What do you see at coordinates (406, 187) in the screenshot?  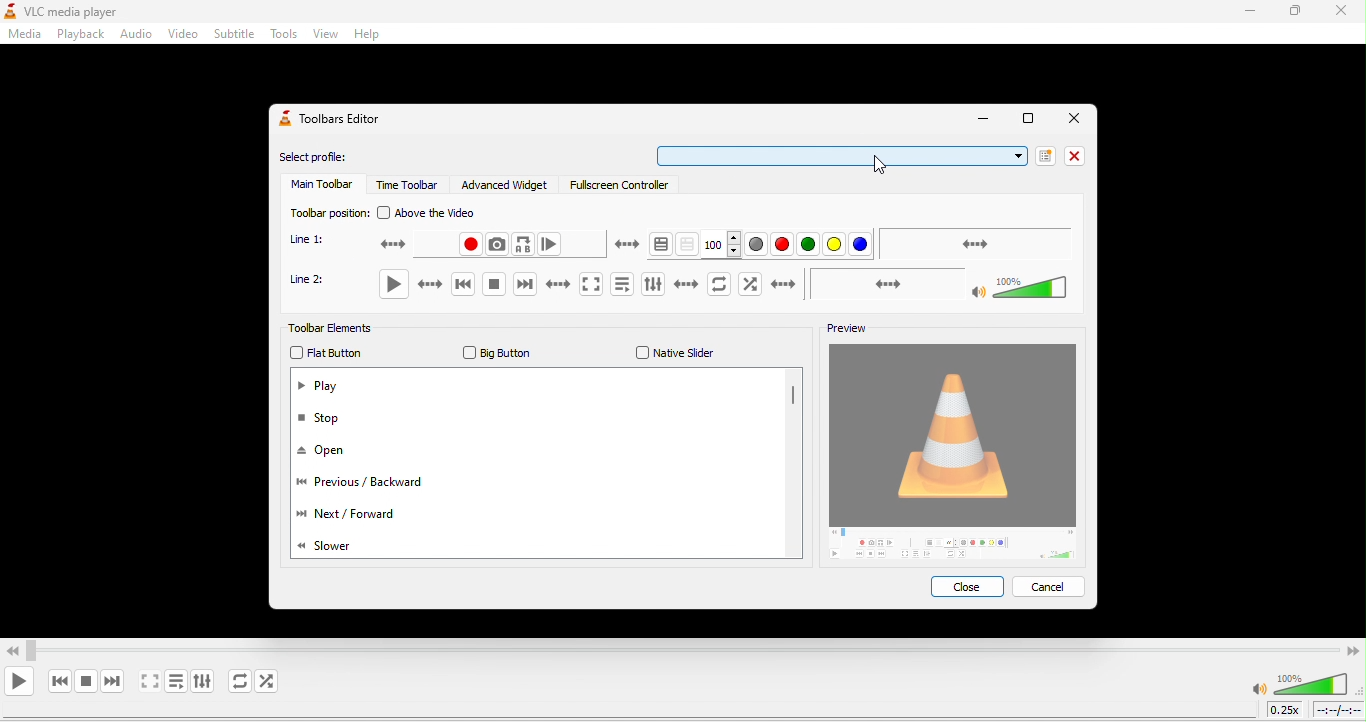 I see `time toolbar` at bounding box center [406, 187].